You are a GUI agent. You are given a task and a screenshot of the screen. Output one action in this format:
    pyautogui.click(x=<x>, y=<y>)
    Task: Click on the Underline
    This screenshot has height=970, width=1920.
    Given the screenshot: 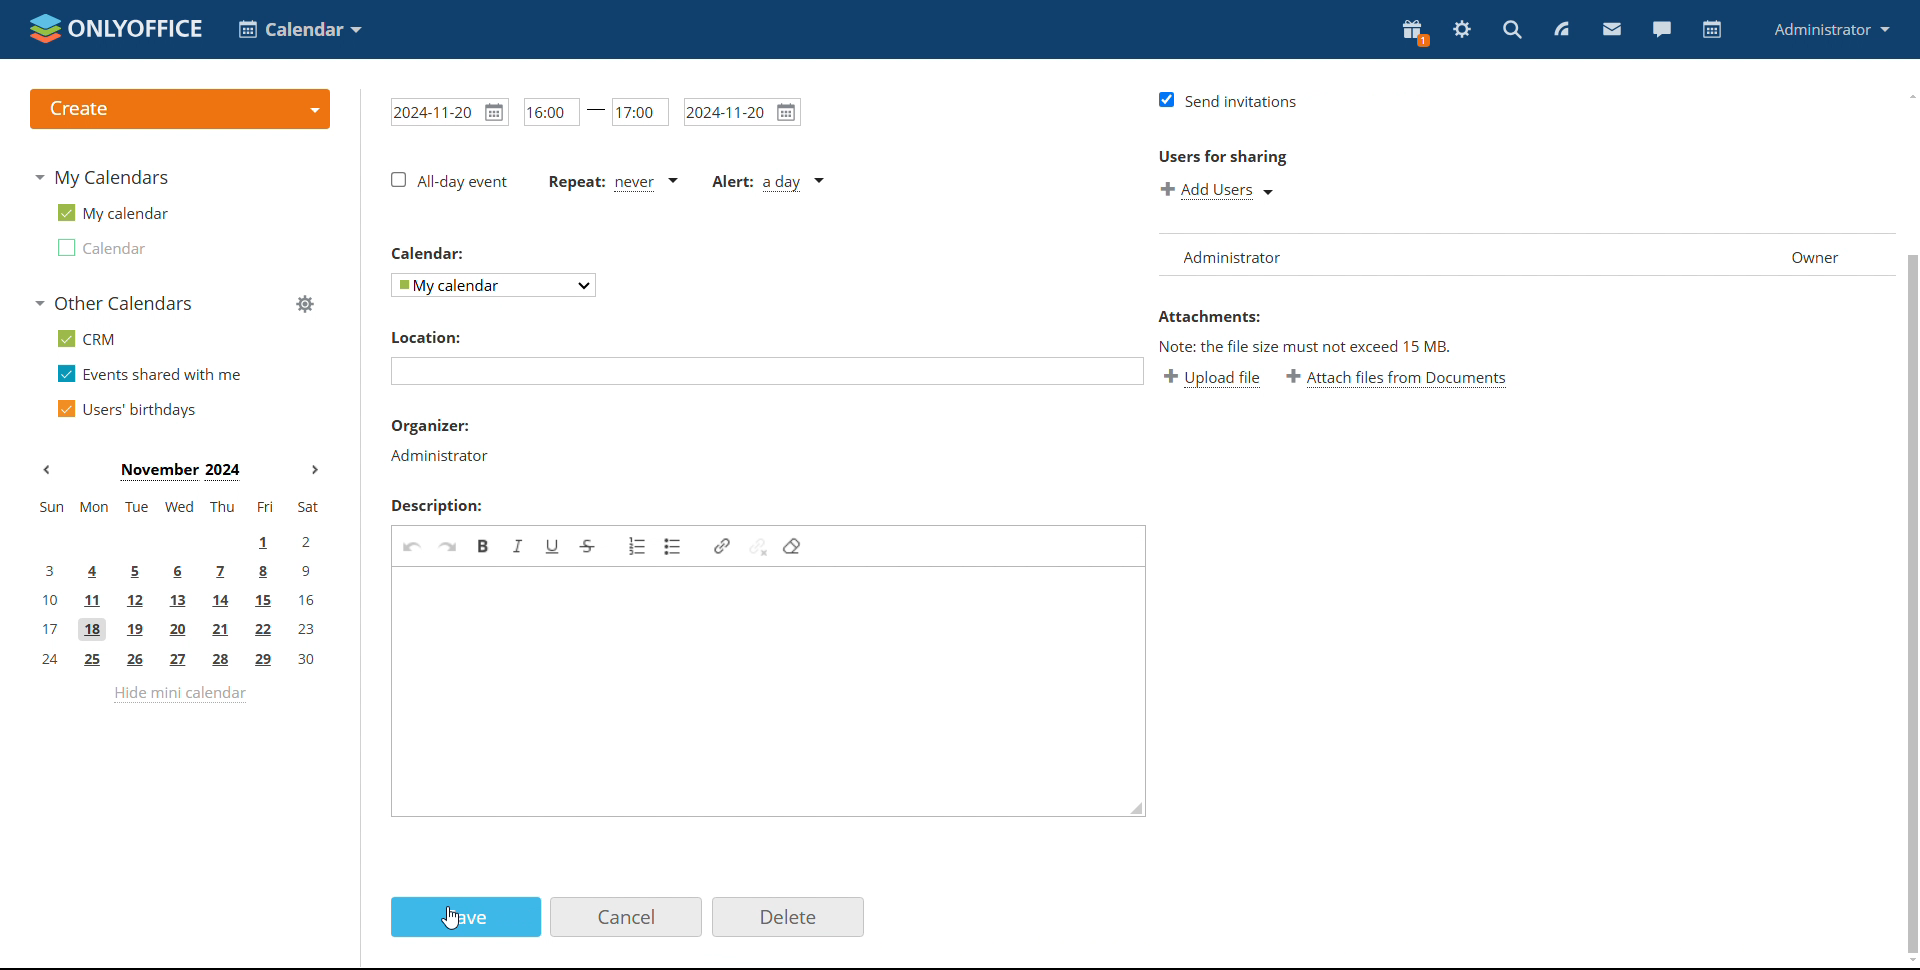 What is the action you would take?
    pyautogui.click(x=551, y=547)
    